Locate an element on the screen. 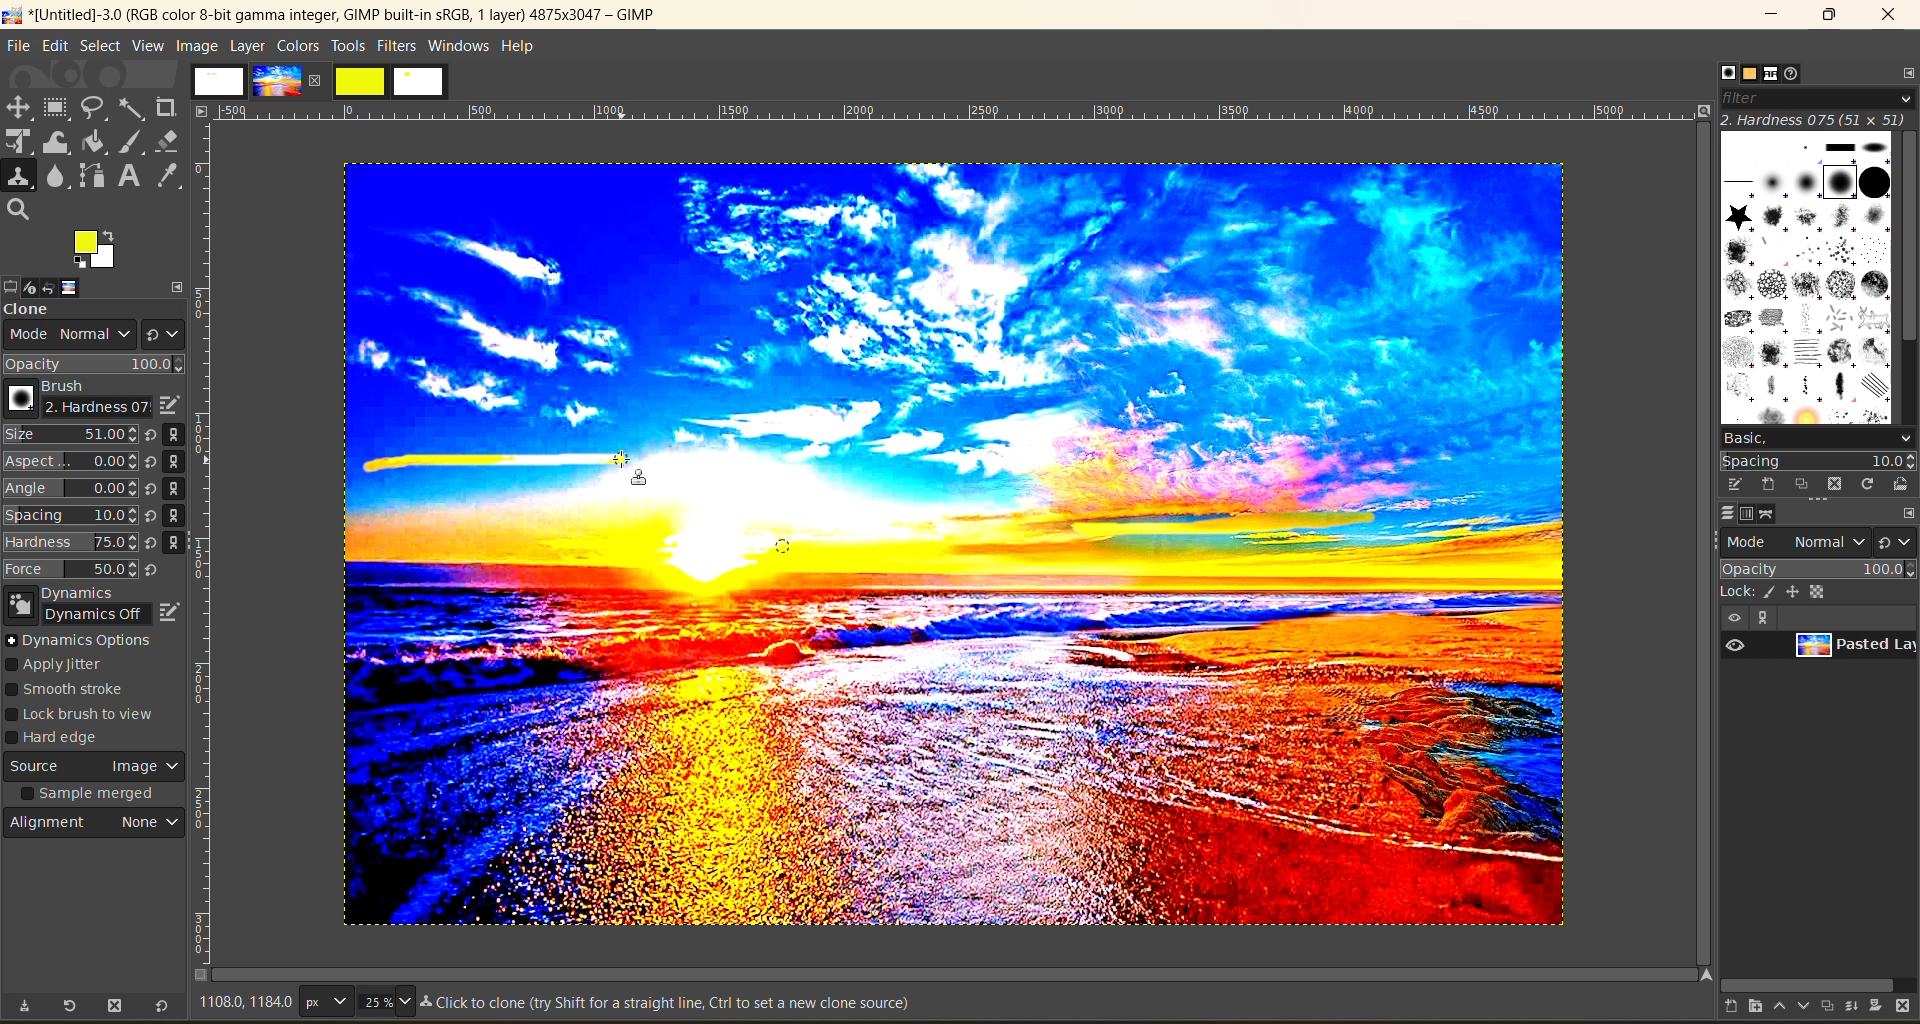  link to brush is located at coordinates (180, 492).